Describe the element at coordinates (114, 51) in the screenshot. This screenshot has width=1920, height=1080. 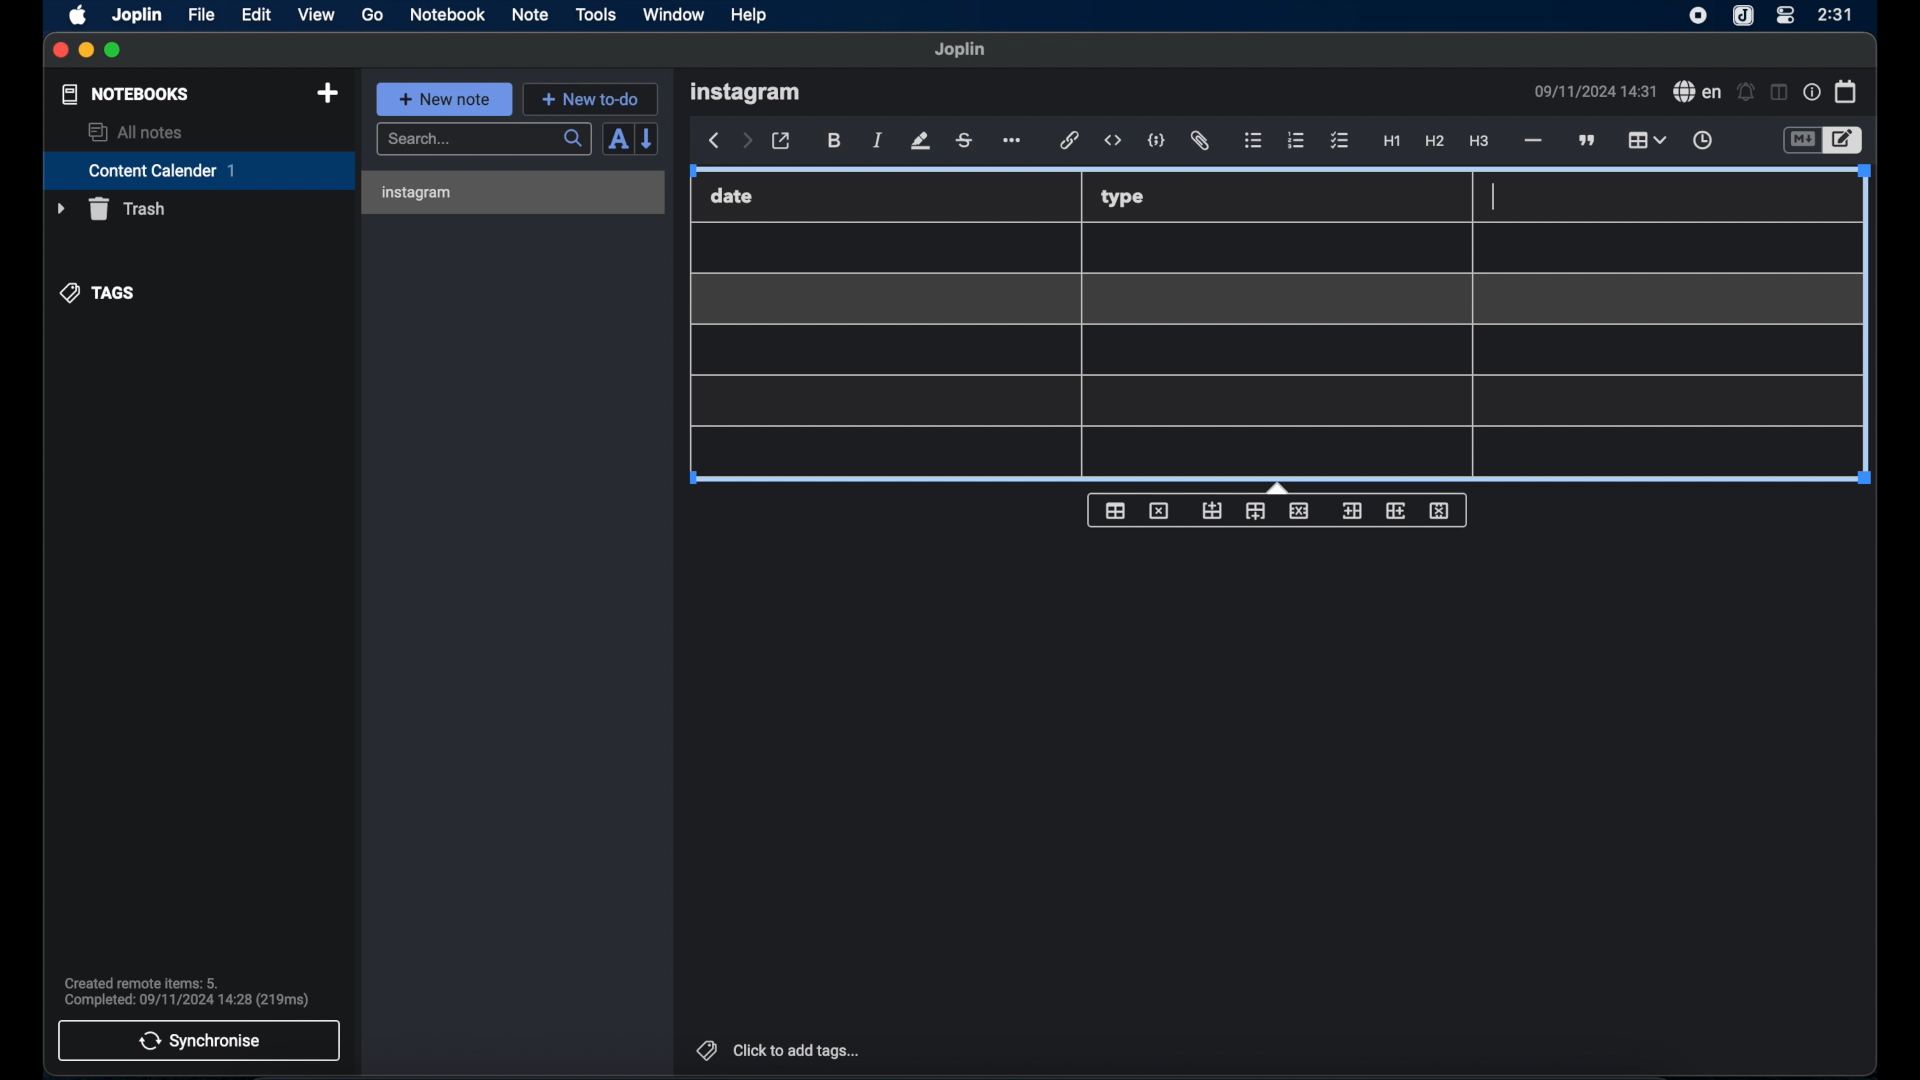
I see `maximize` at that location.